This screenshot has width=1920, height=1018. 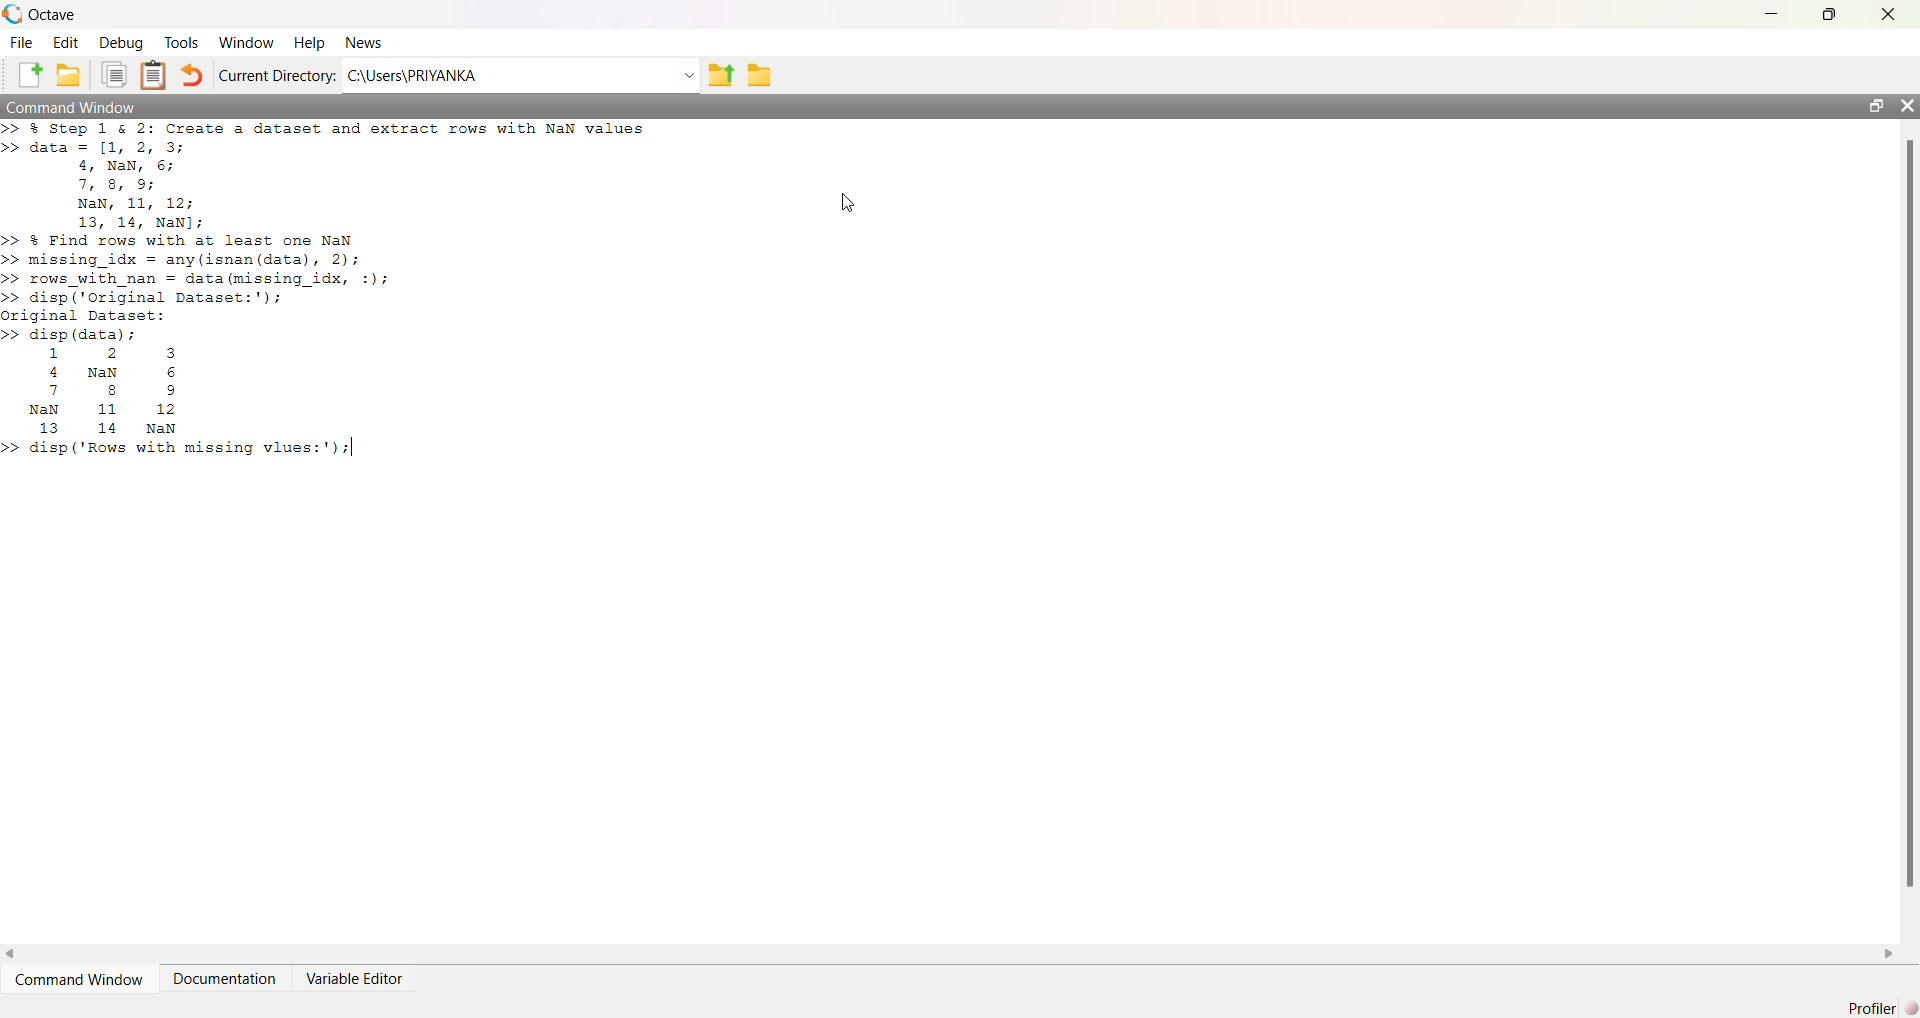 What do you see at coordinates (66, 43) in the screenshot?
I see `Edit` at bounding box center [66, 43].